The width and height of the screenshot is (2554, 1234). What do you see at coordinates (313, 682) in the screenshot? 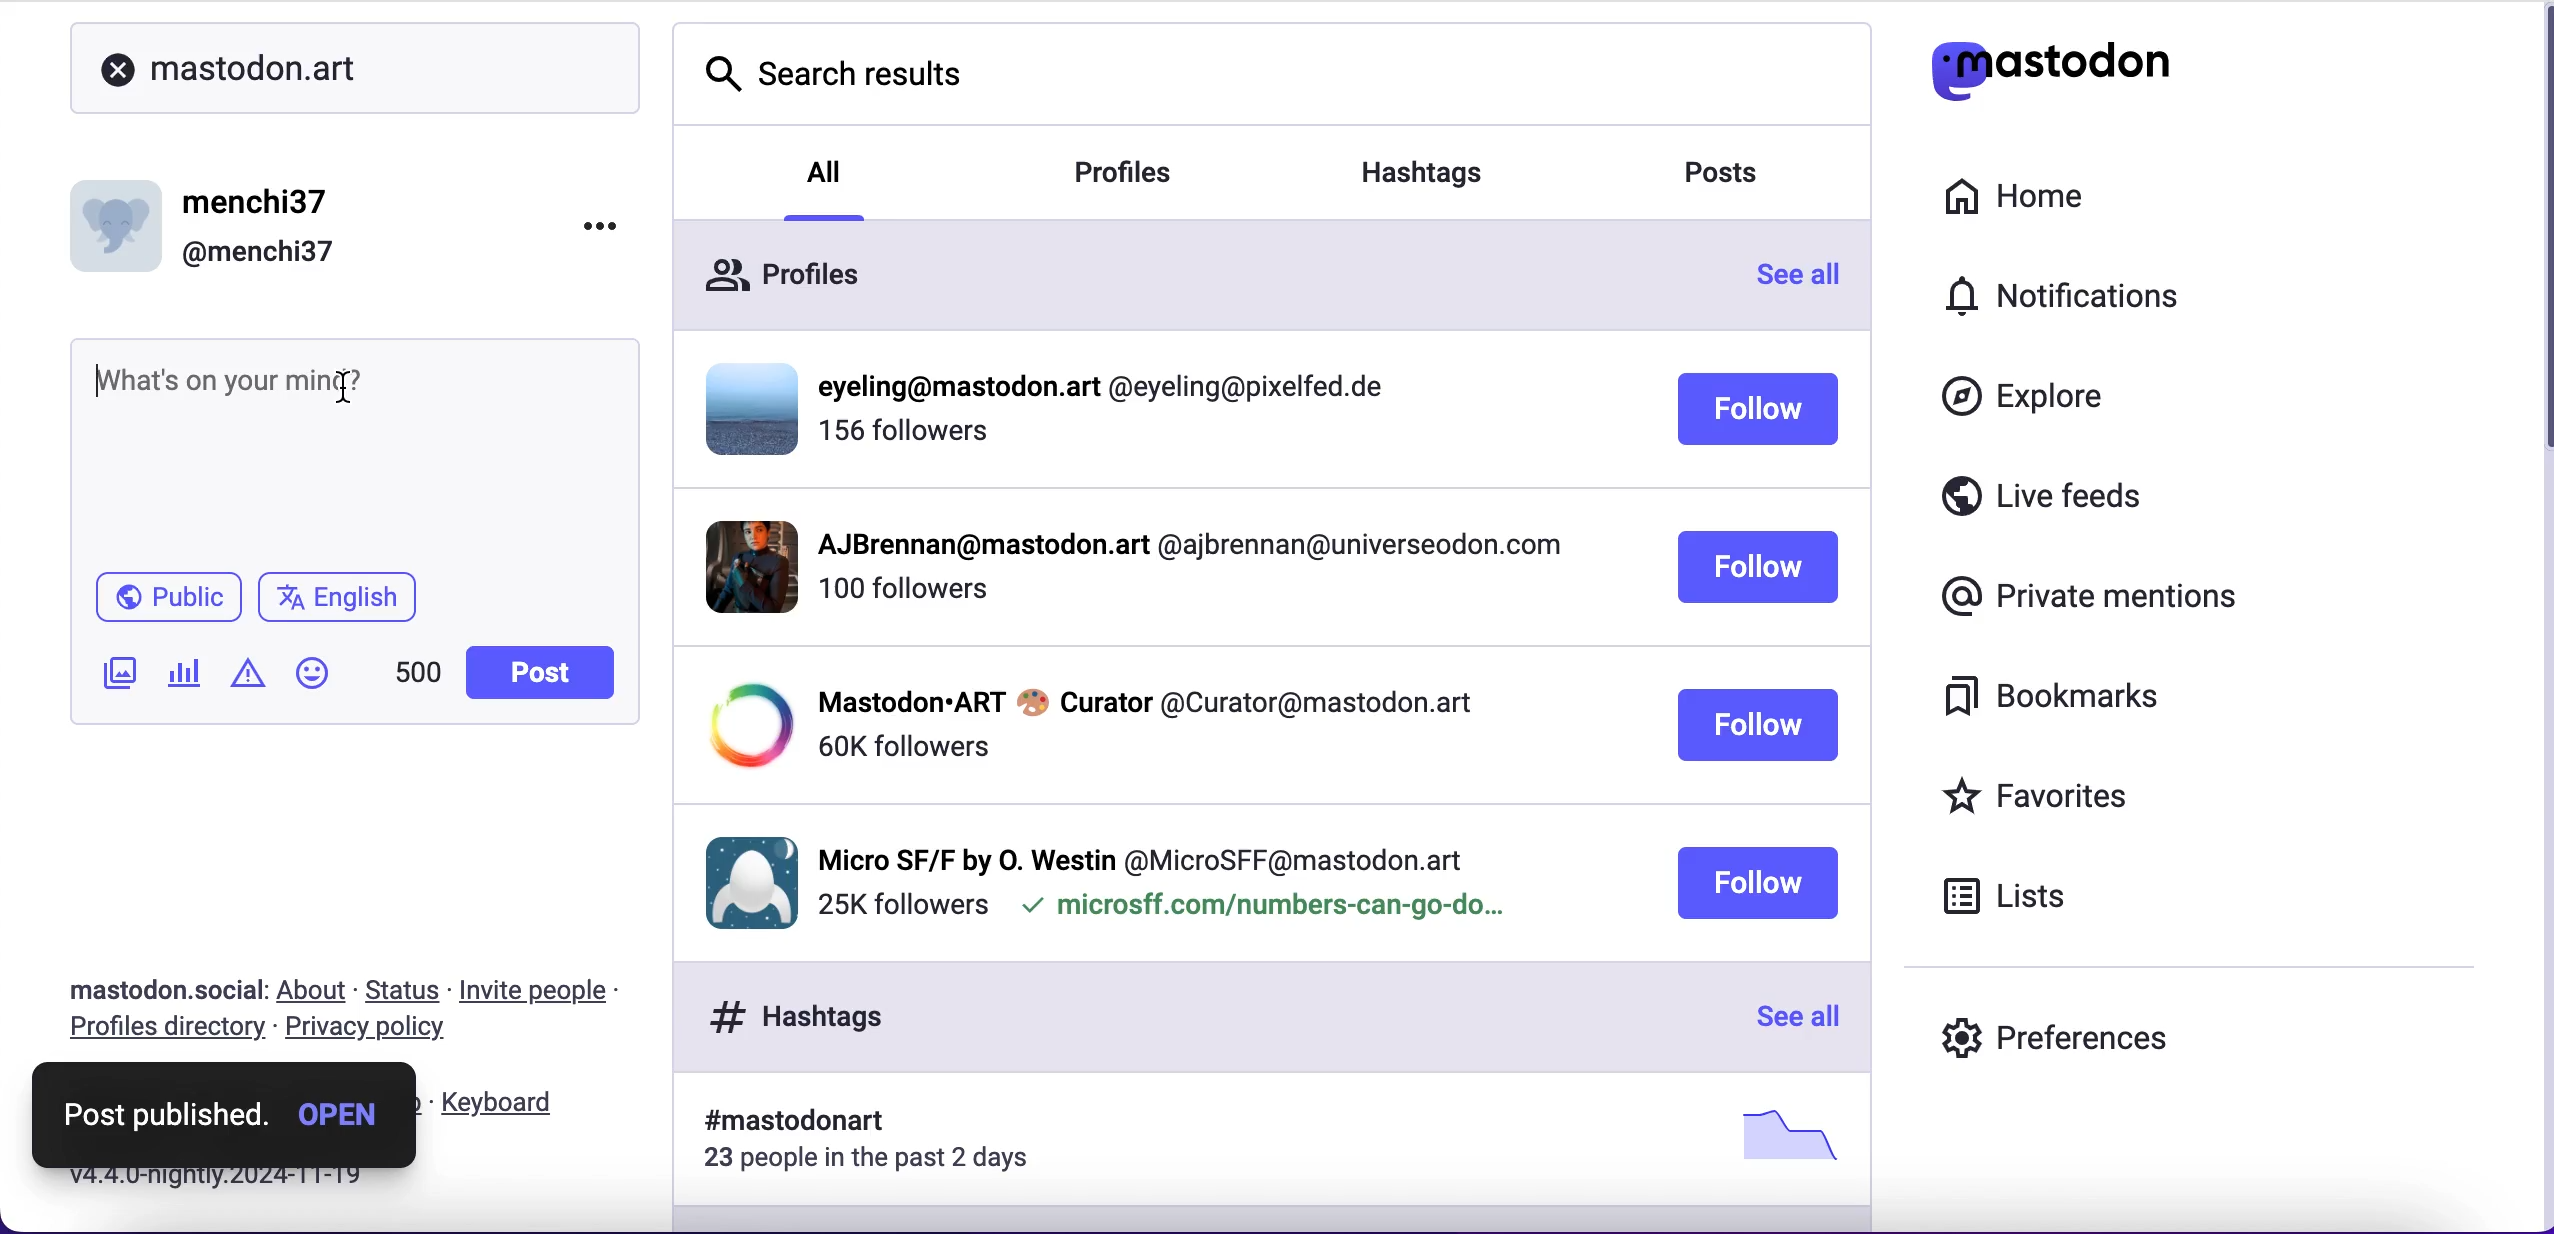
I see `add emoji` at bounding box center [313, 682].